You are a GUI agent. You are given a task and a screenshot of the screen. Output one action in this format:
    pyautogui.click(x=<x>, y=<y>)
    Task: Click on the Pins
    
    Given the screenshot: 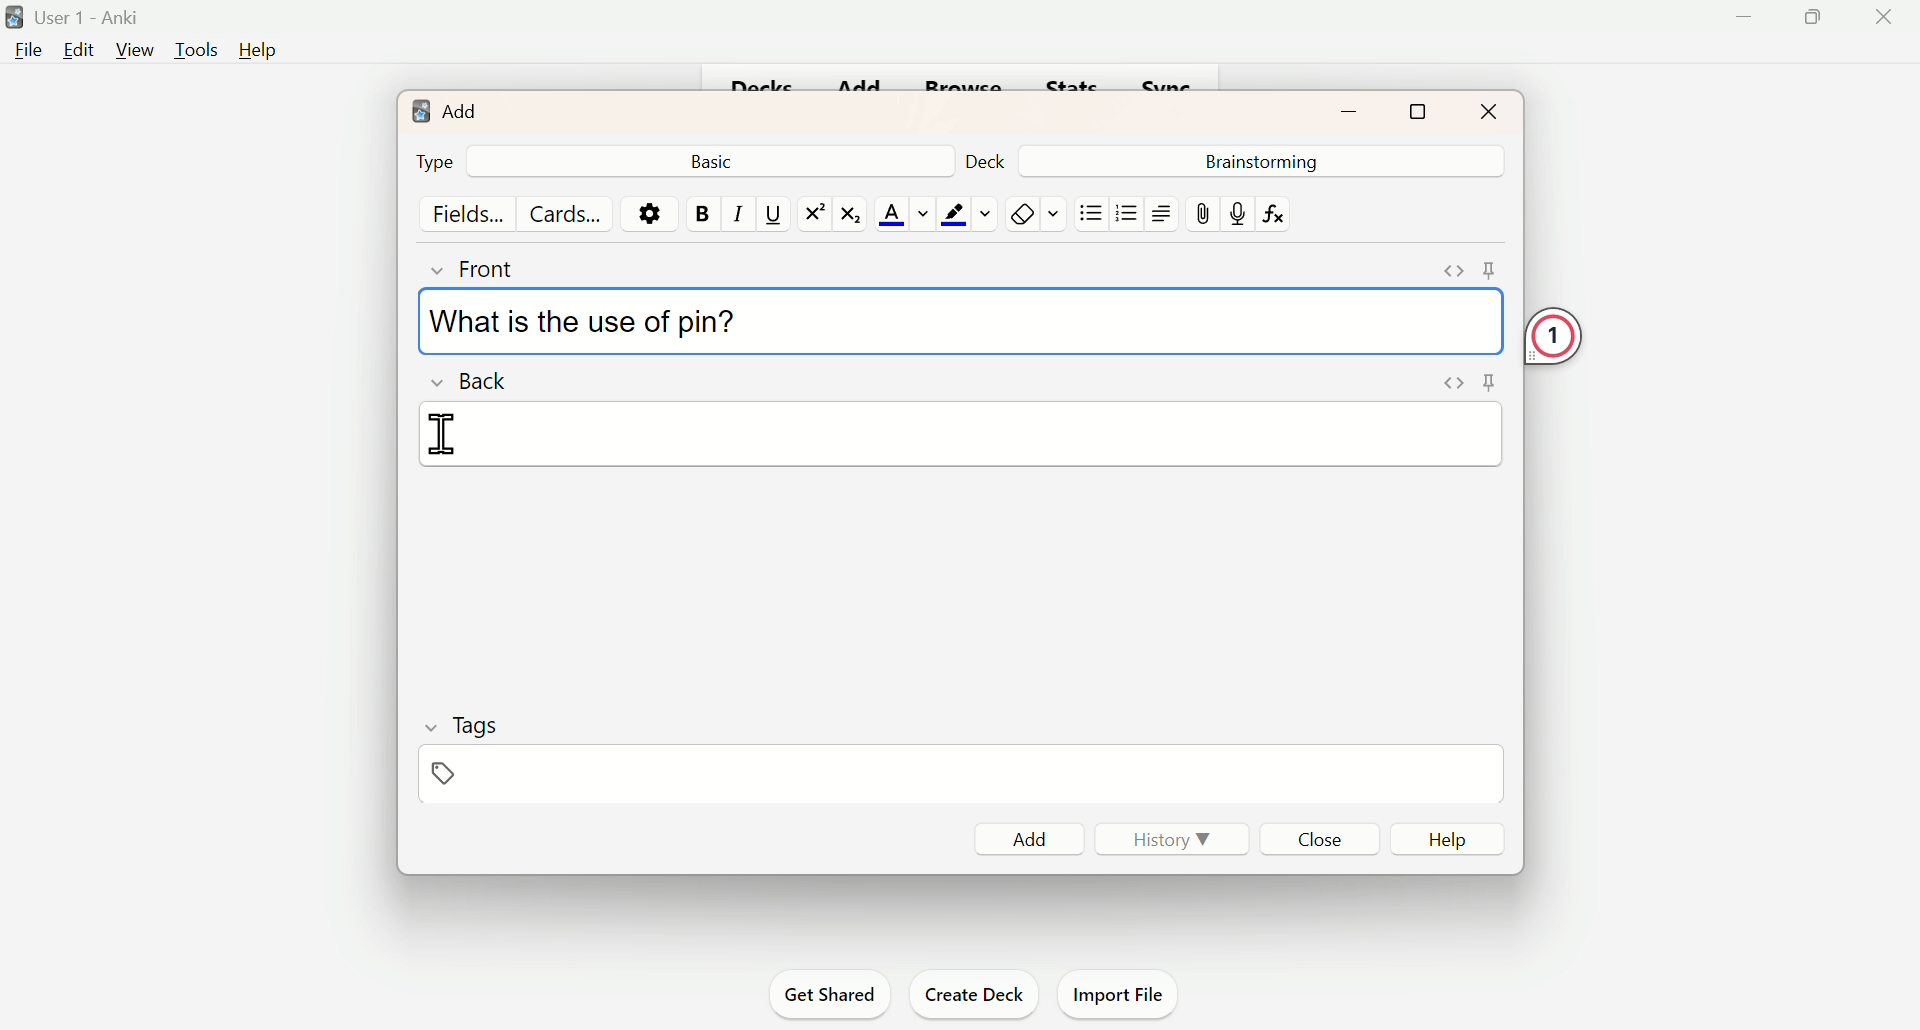 What is the action you would take?
    pyautogui.click(x=1463, y=383)
    